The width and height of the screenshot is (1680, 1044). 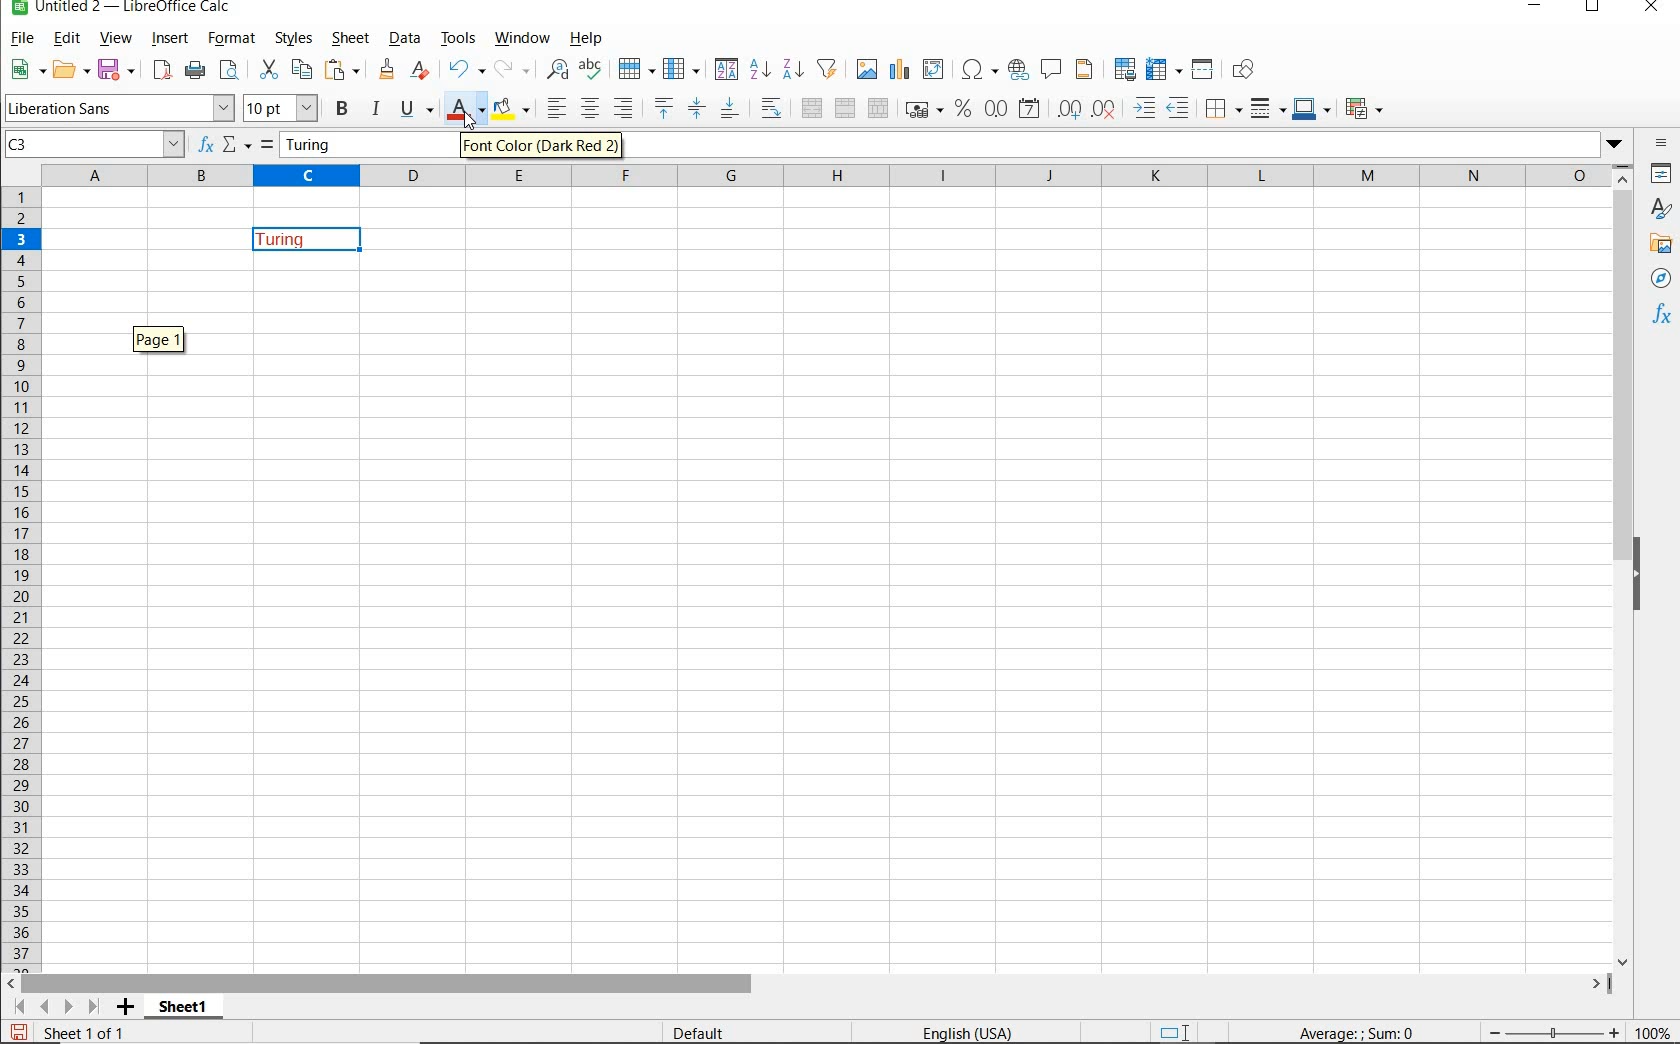 I want to click on NEW, so click(x=27, y=68).